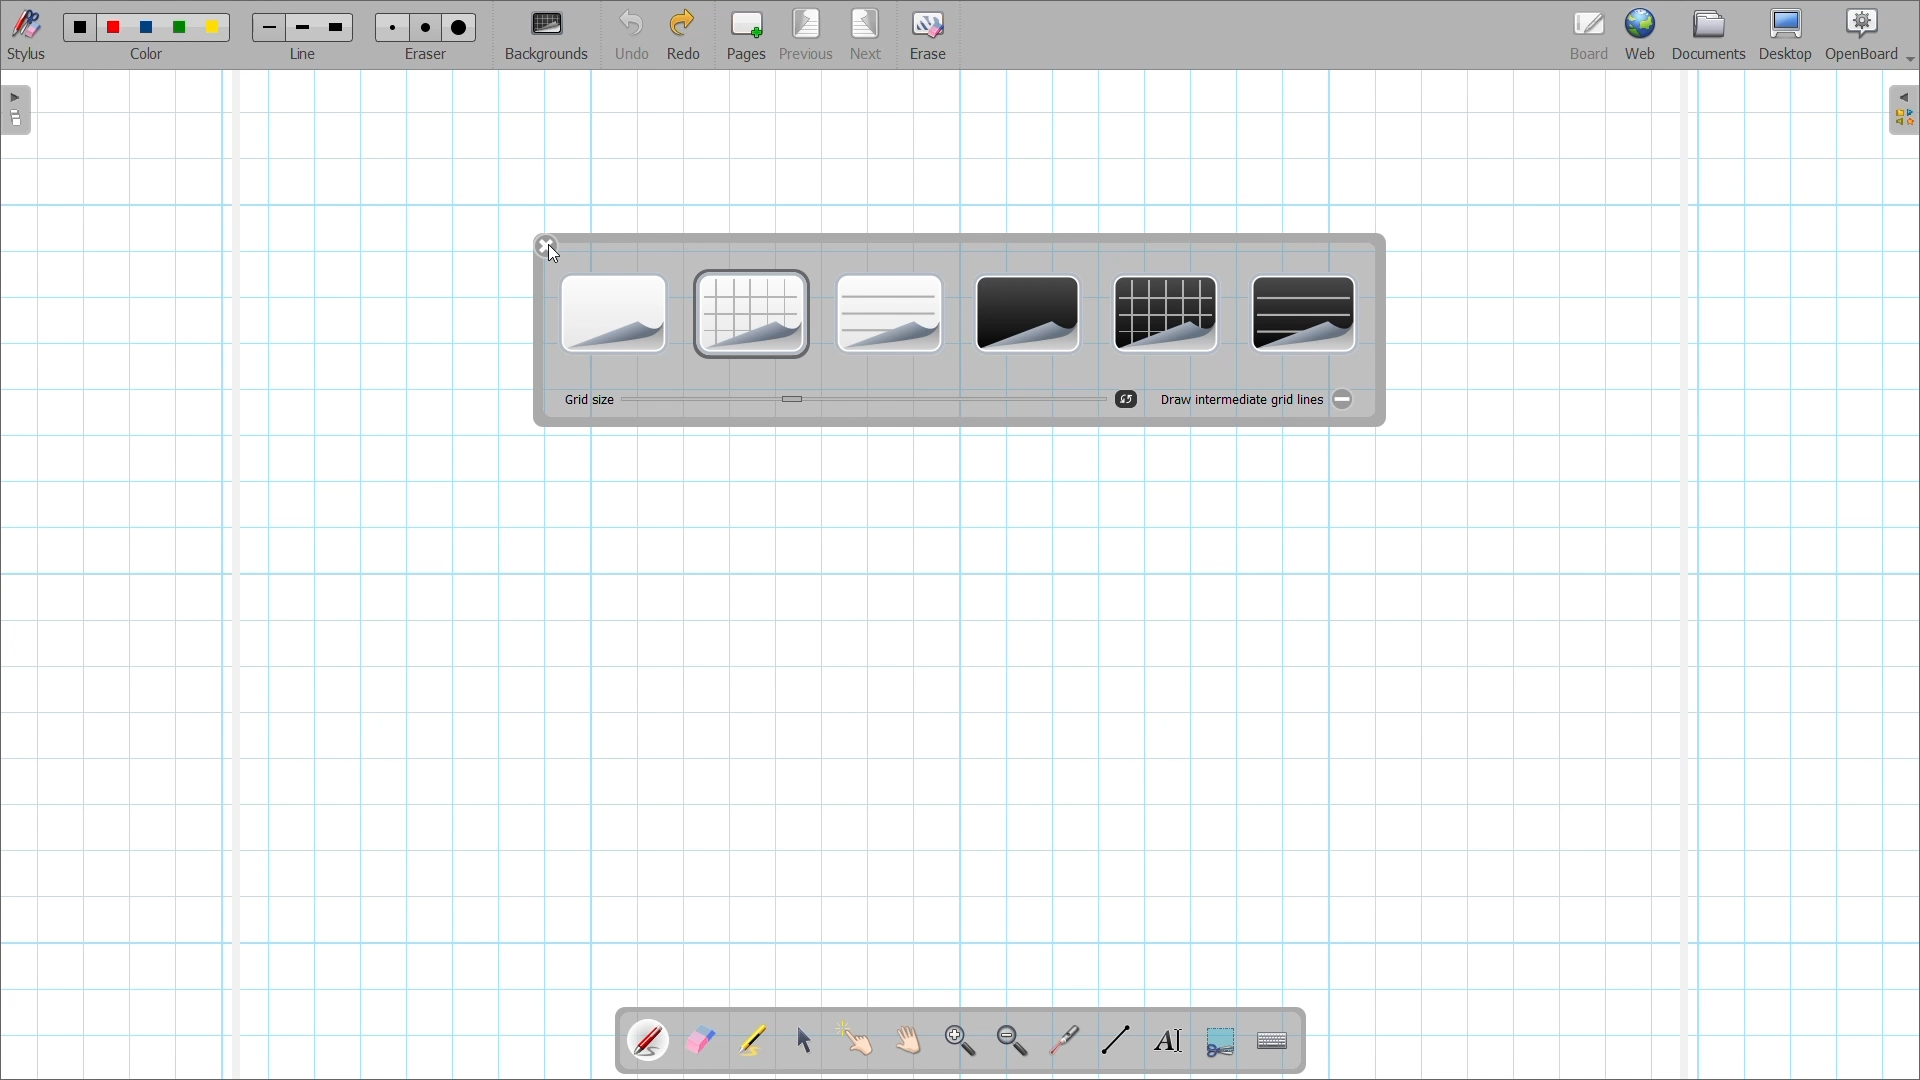 The height and width of the screenshot is (1080, 1920). Describe the element at coordinates (959, 1041) in the screenshot. I see `Zoom in` at that location.